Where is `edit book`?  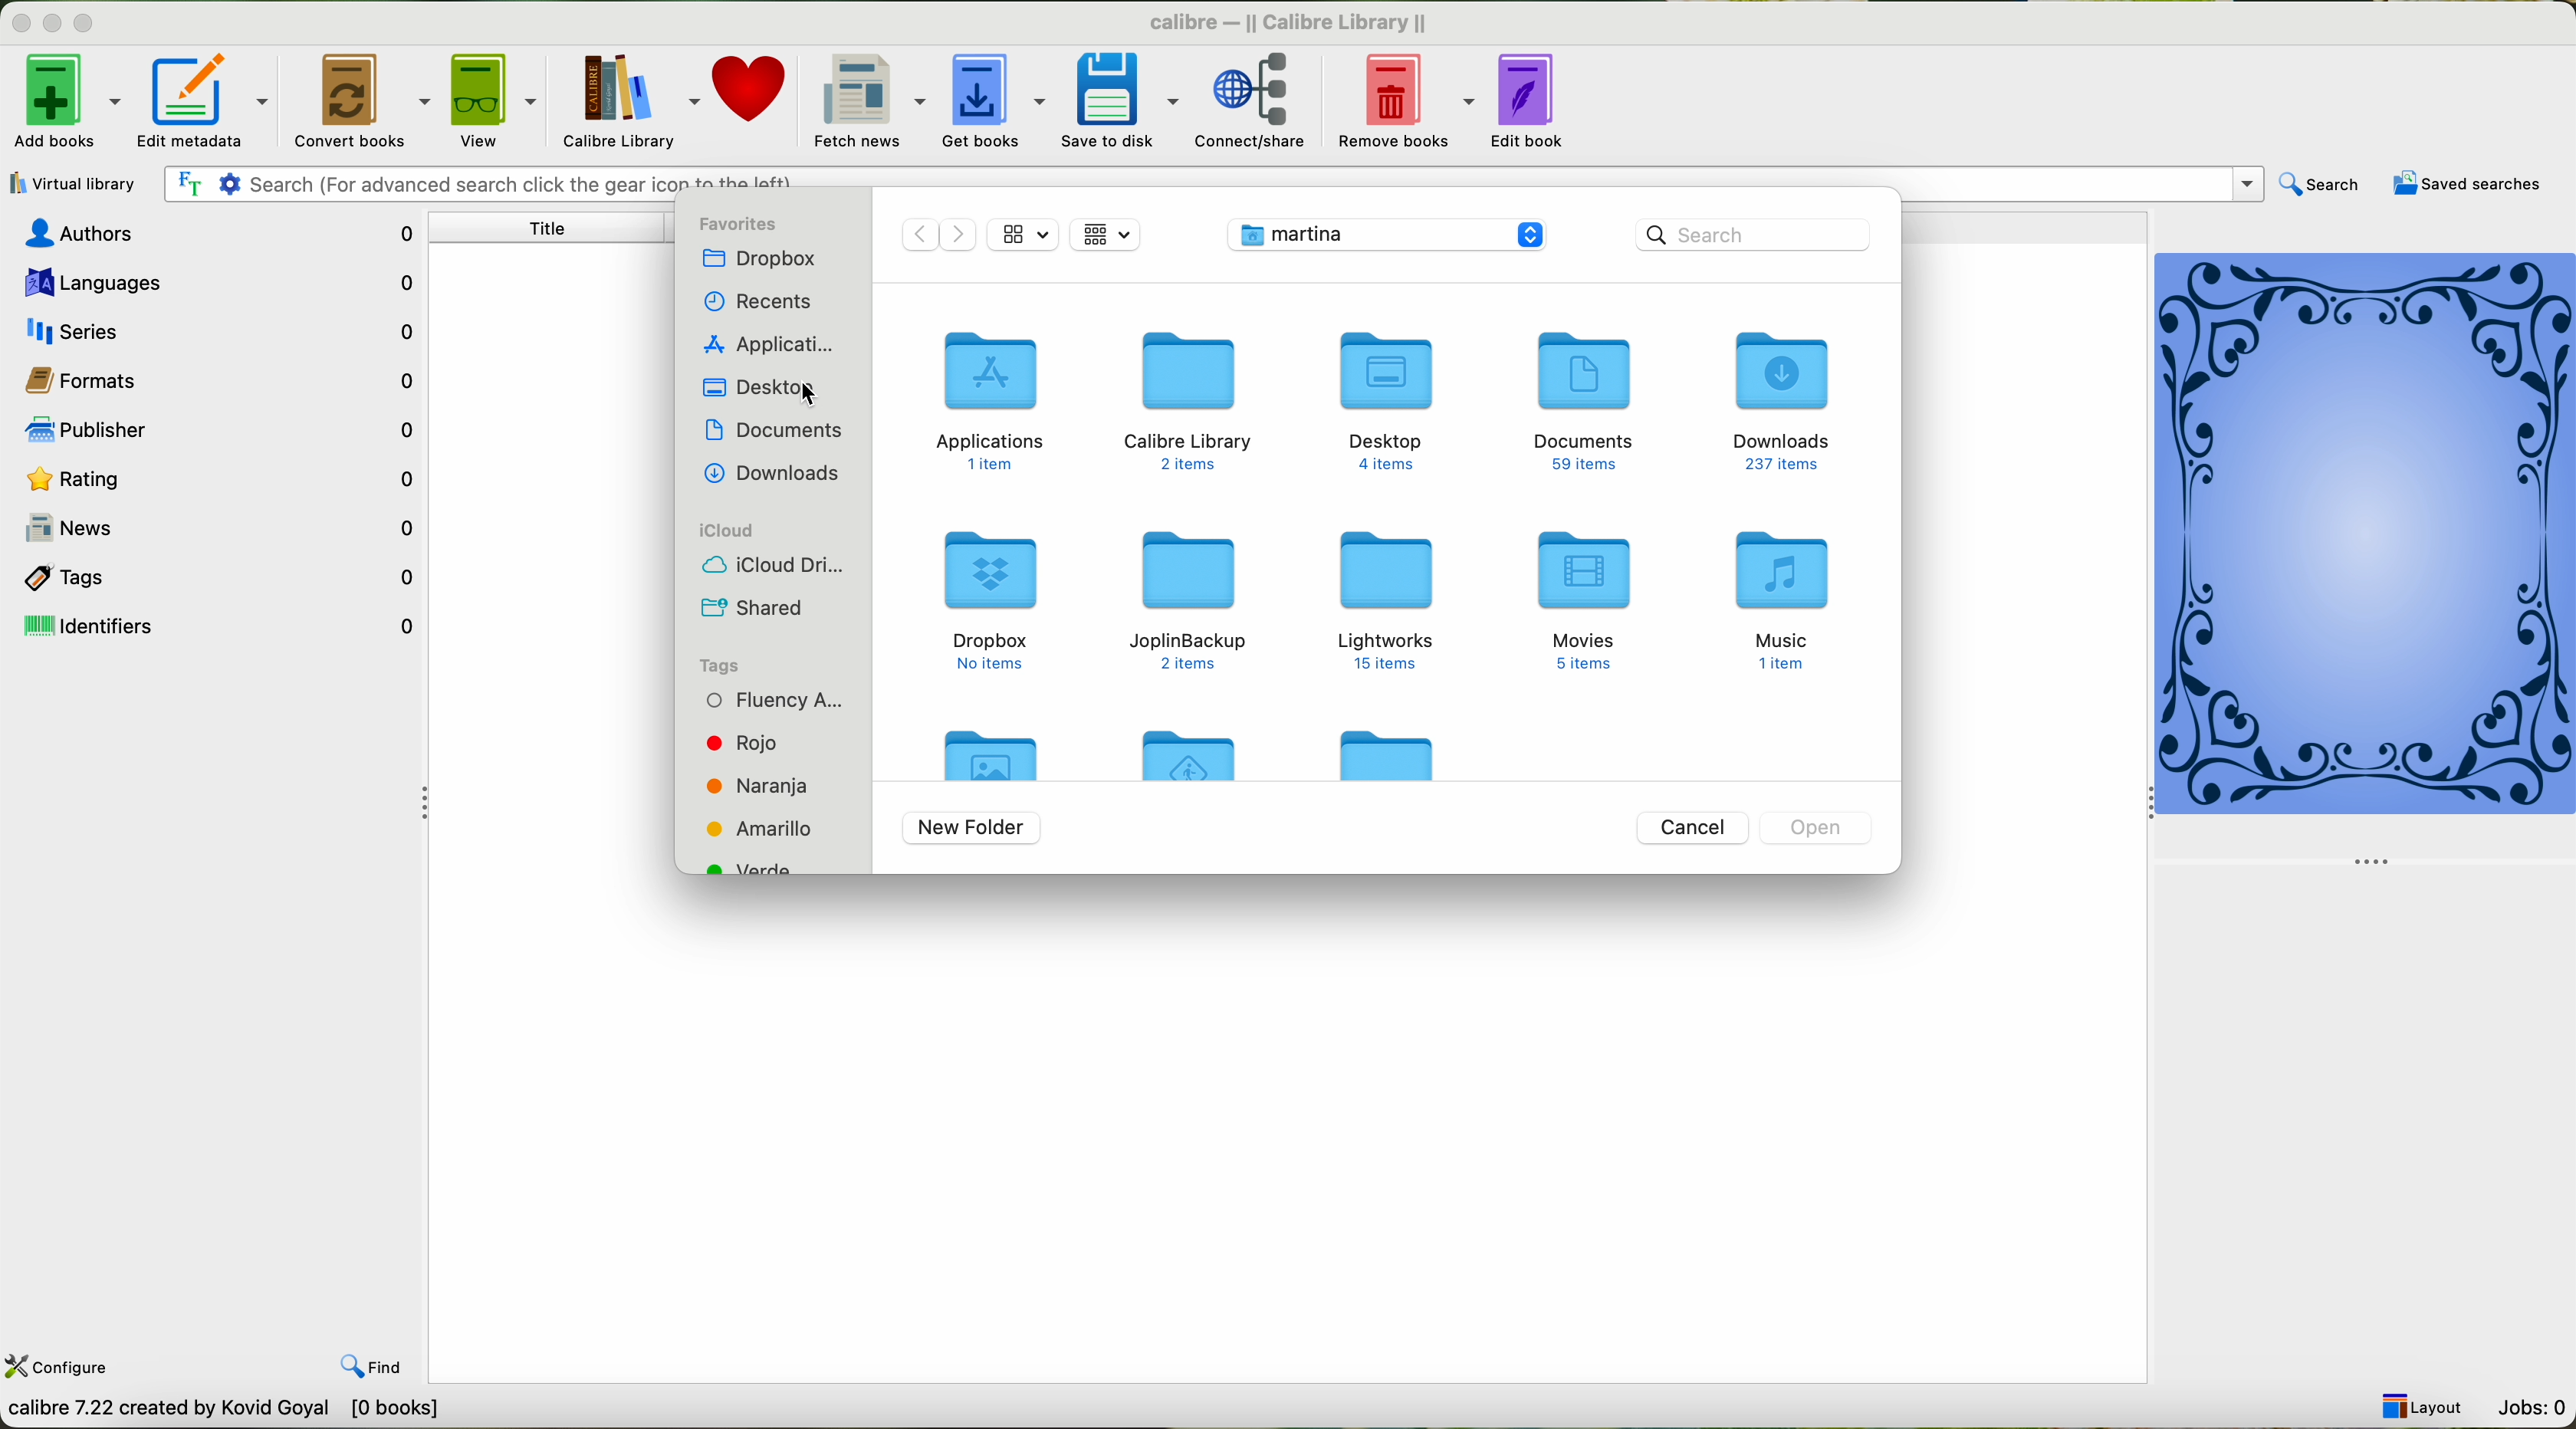 edit book is located at coordinates (1533, 104).